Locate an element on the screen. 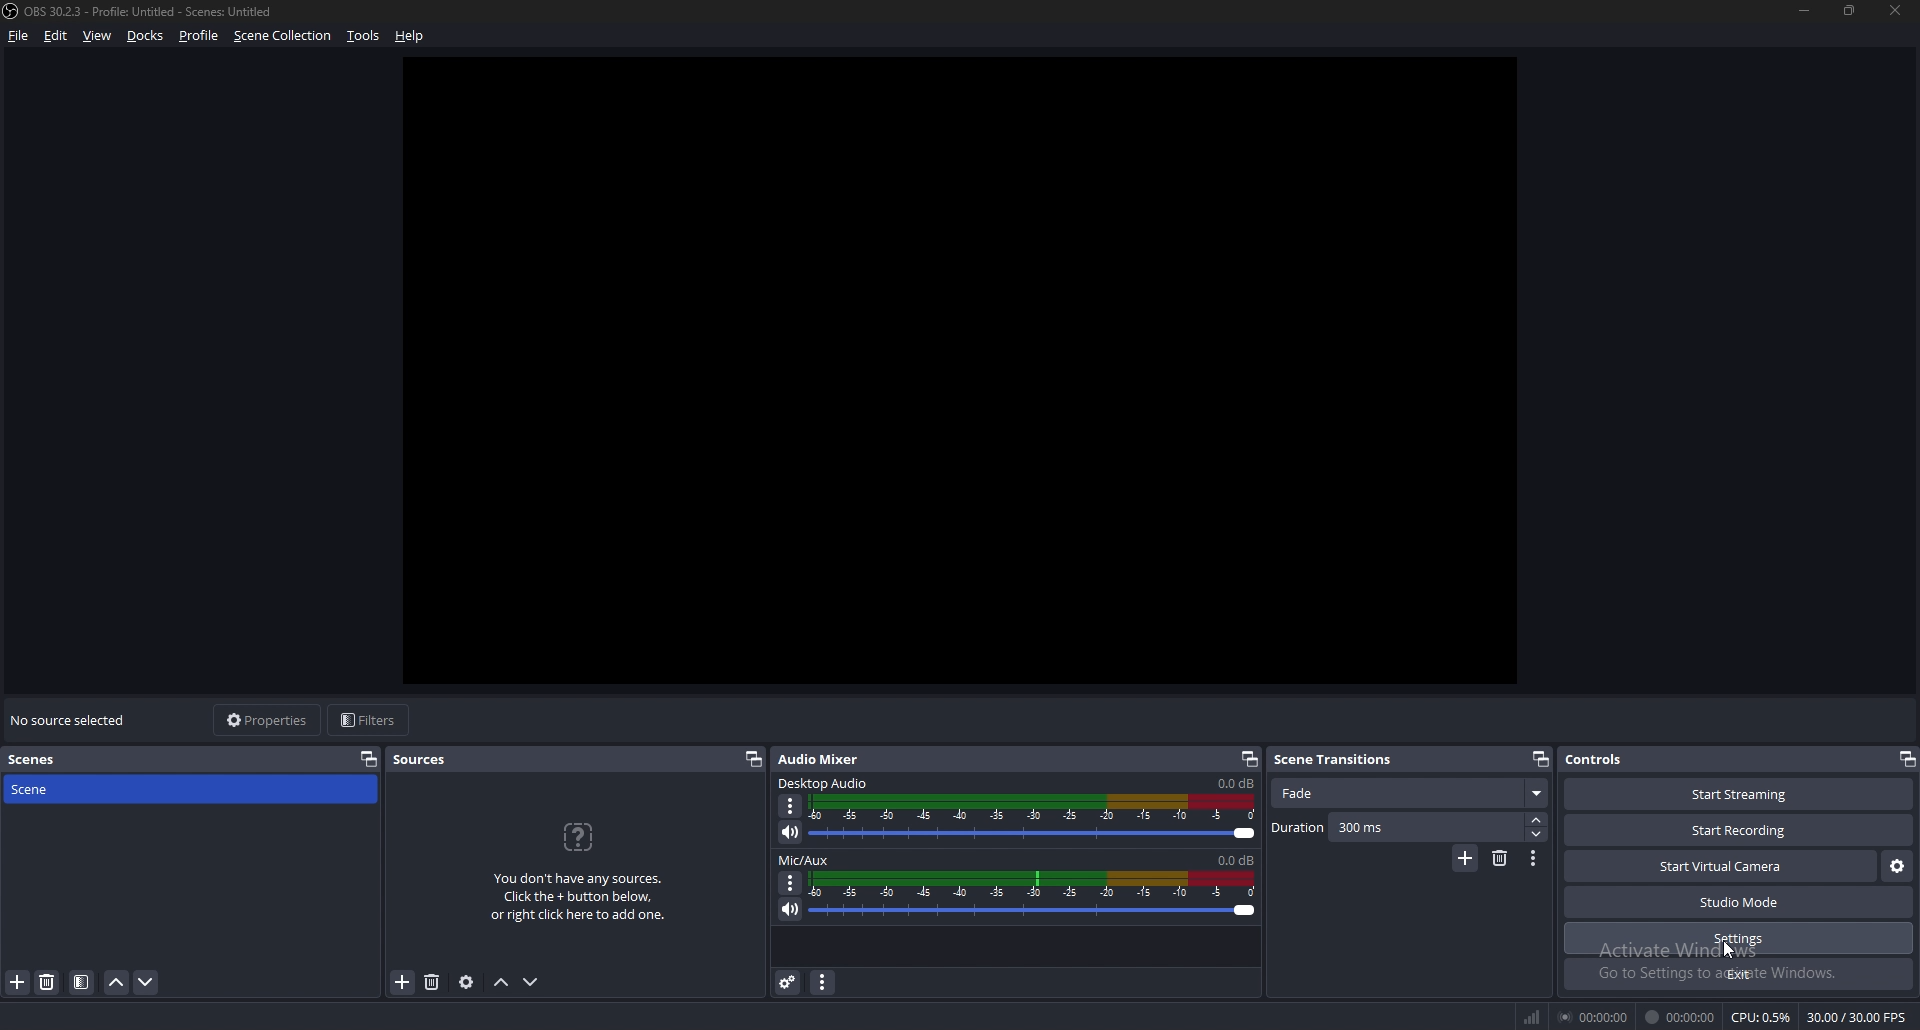 The image size is (1920, 1030). close is located at coordinates (1896, 10).